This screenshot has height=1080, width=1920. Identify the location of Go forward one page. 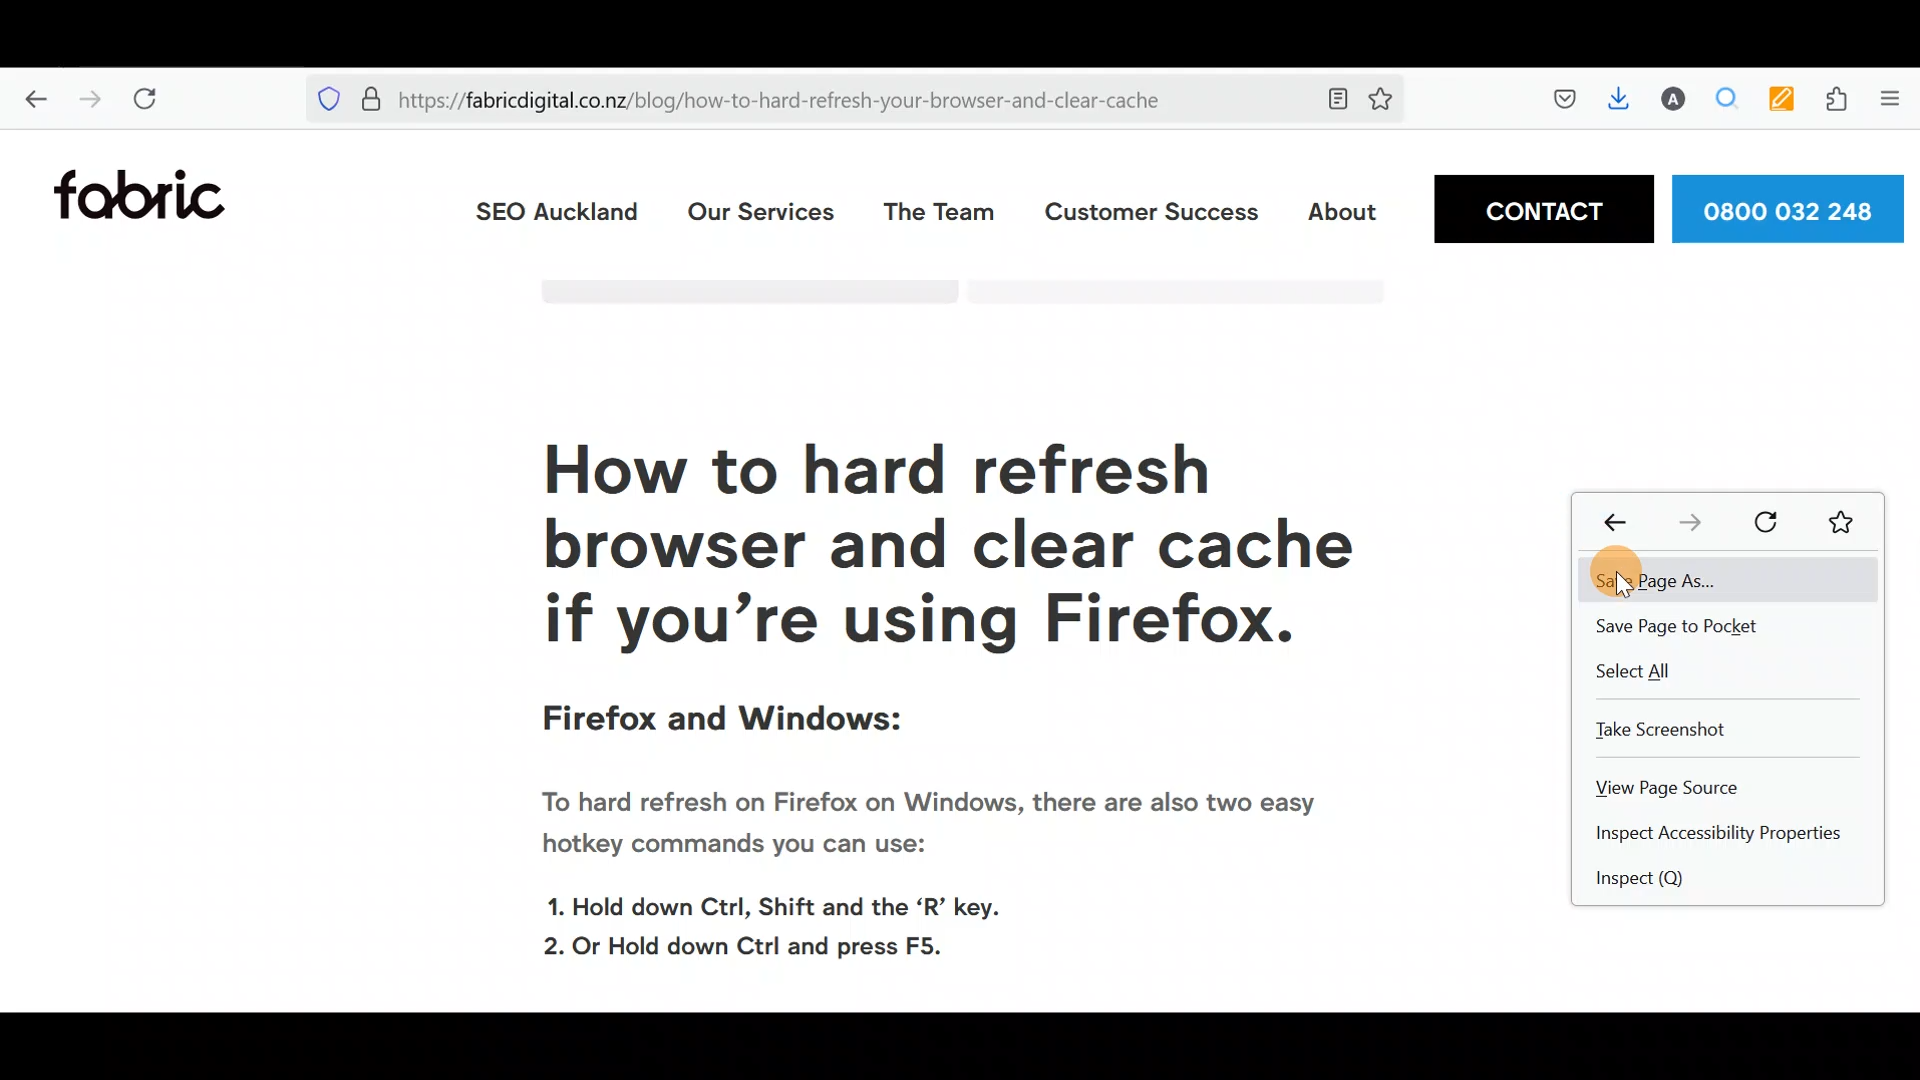
(1687, 523).